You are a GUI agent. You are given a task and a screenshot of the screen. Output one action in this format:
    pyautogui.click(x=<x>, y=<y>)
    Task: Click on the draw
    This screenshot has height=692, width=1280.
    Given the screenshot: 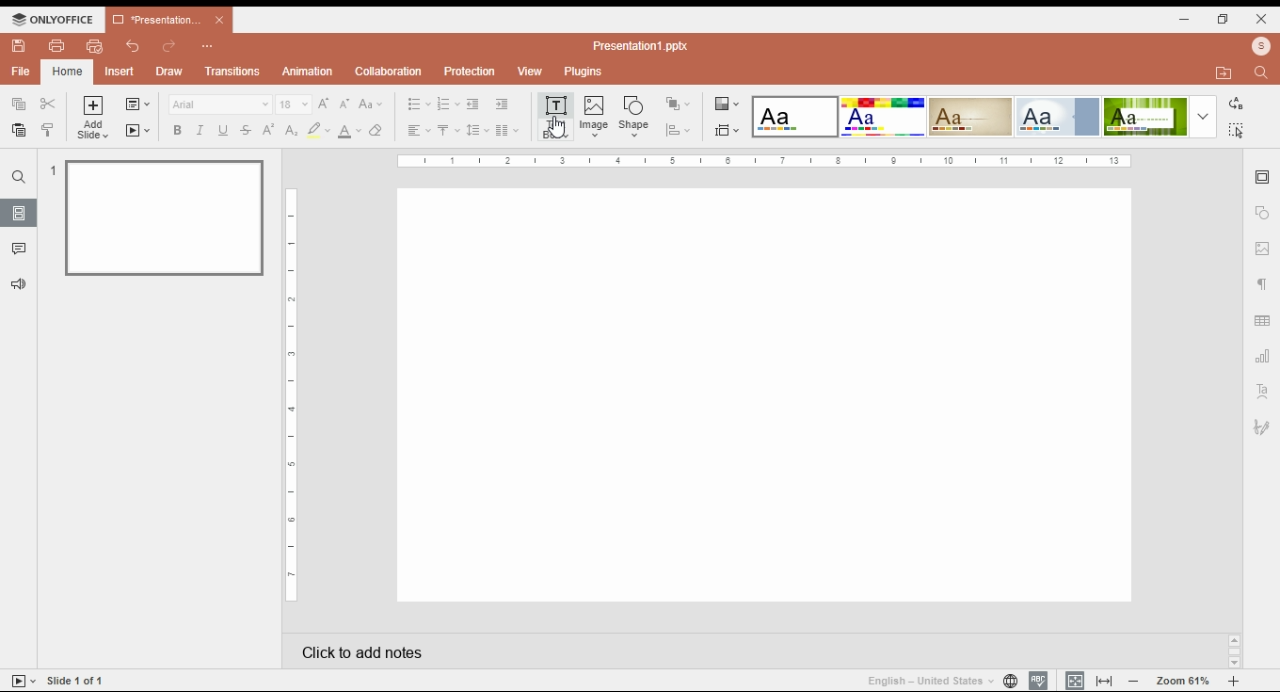 What is the action you would take?
    pyautogui.click(x=169, y=72)
    